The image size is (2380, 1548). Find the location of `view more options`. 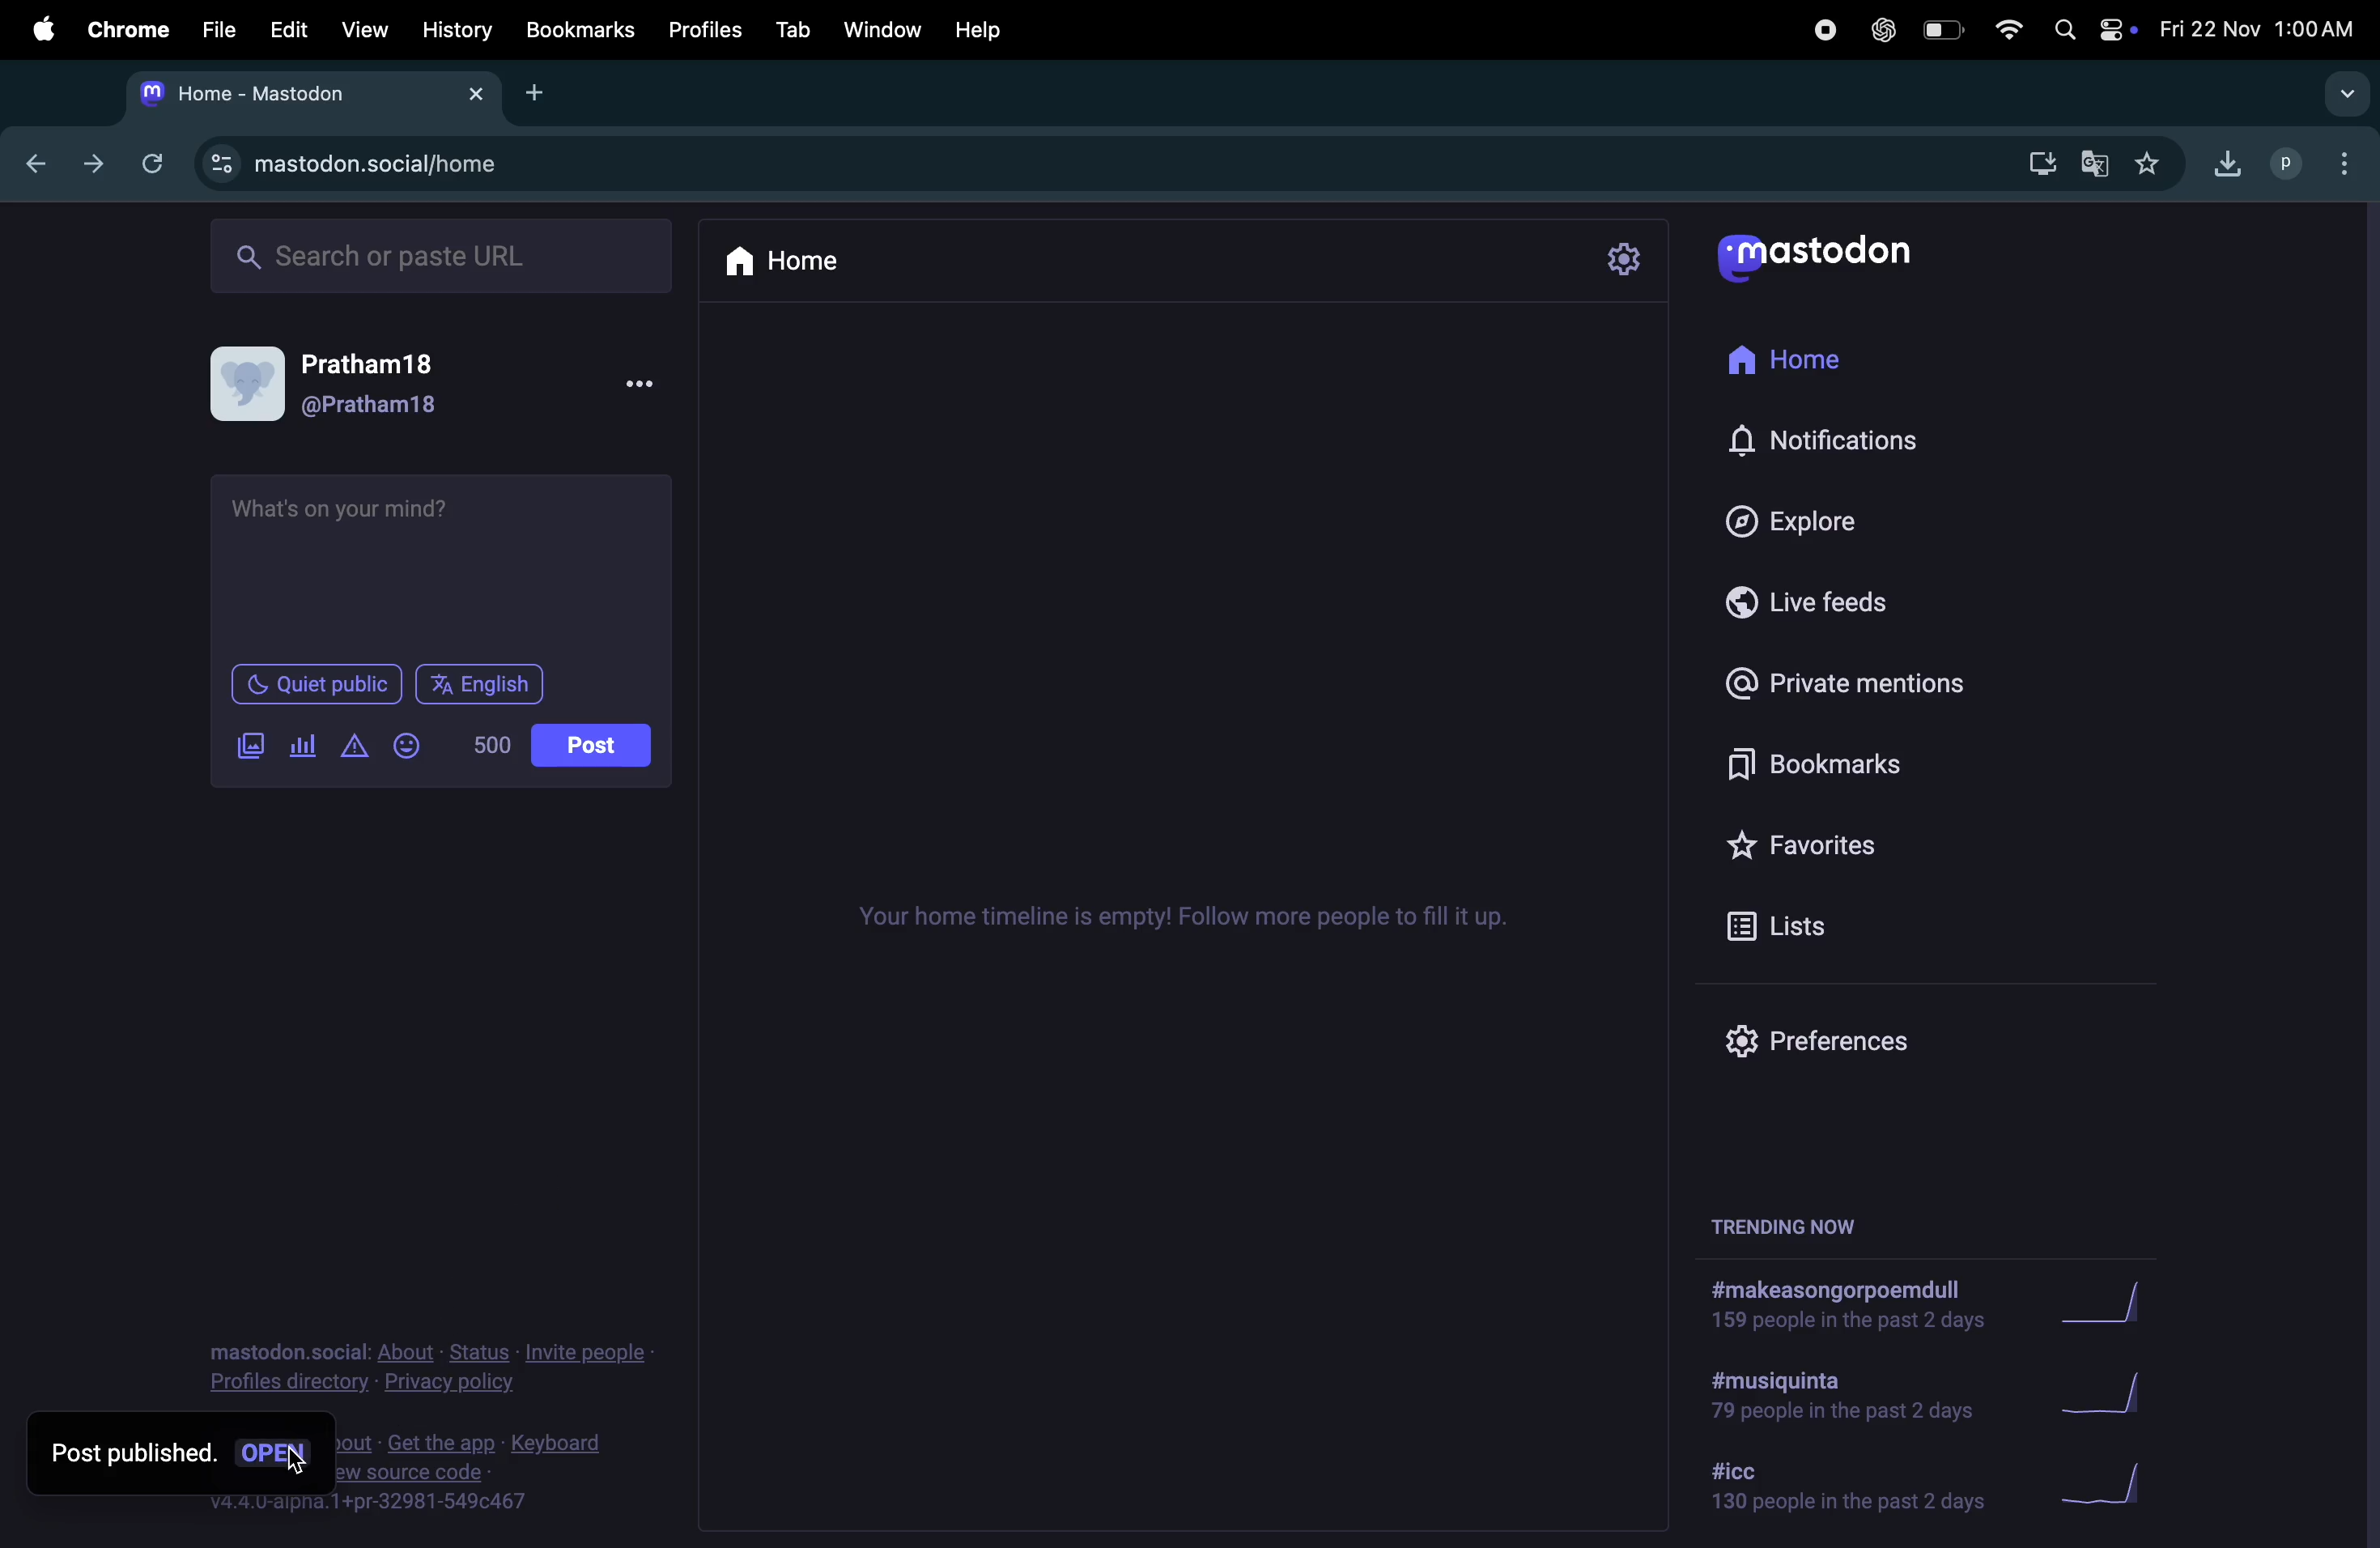

view more options is located at coordinates (648, 383).